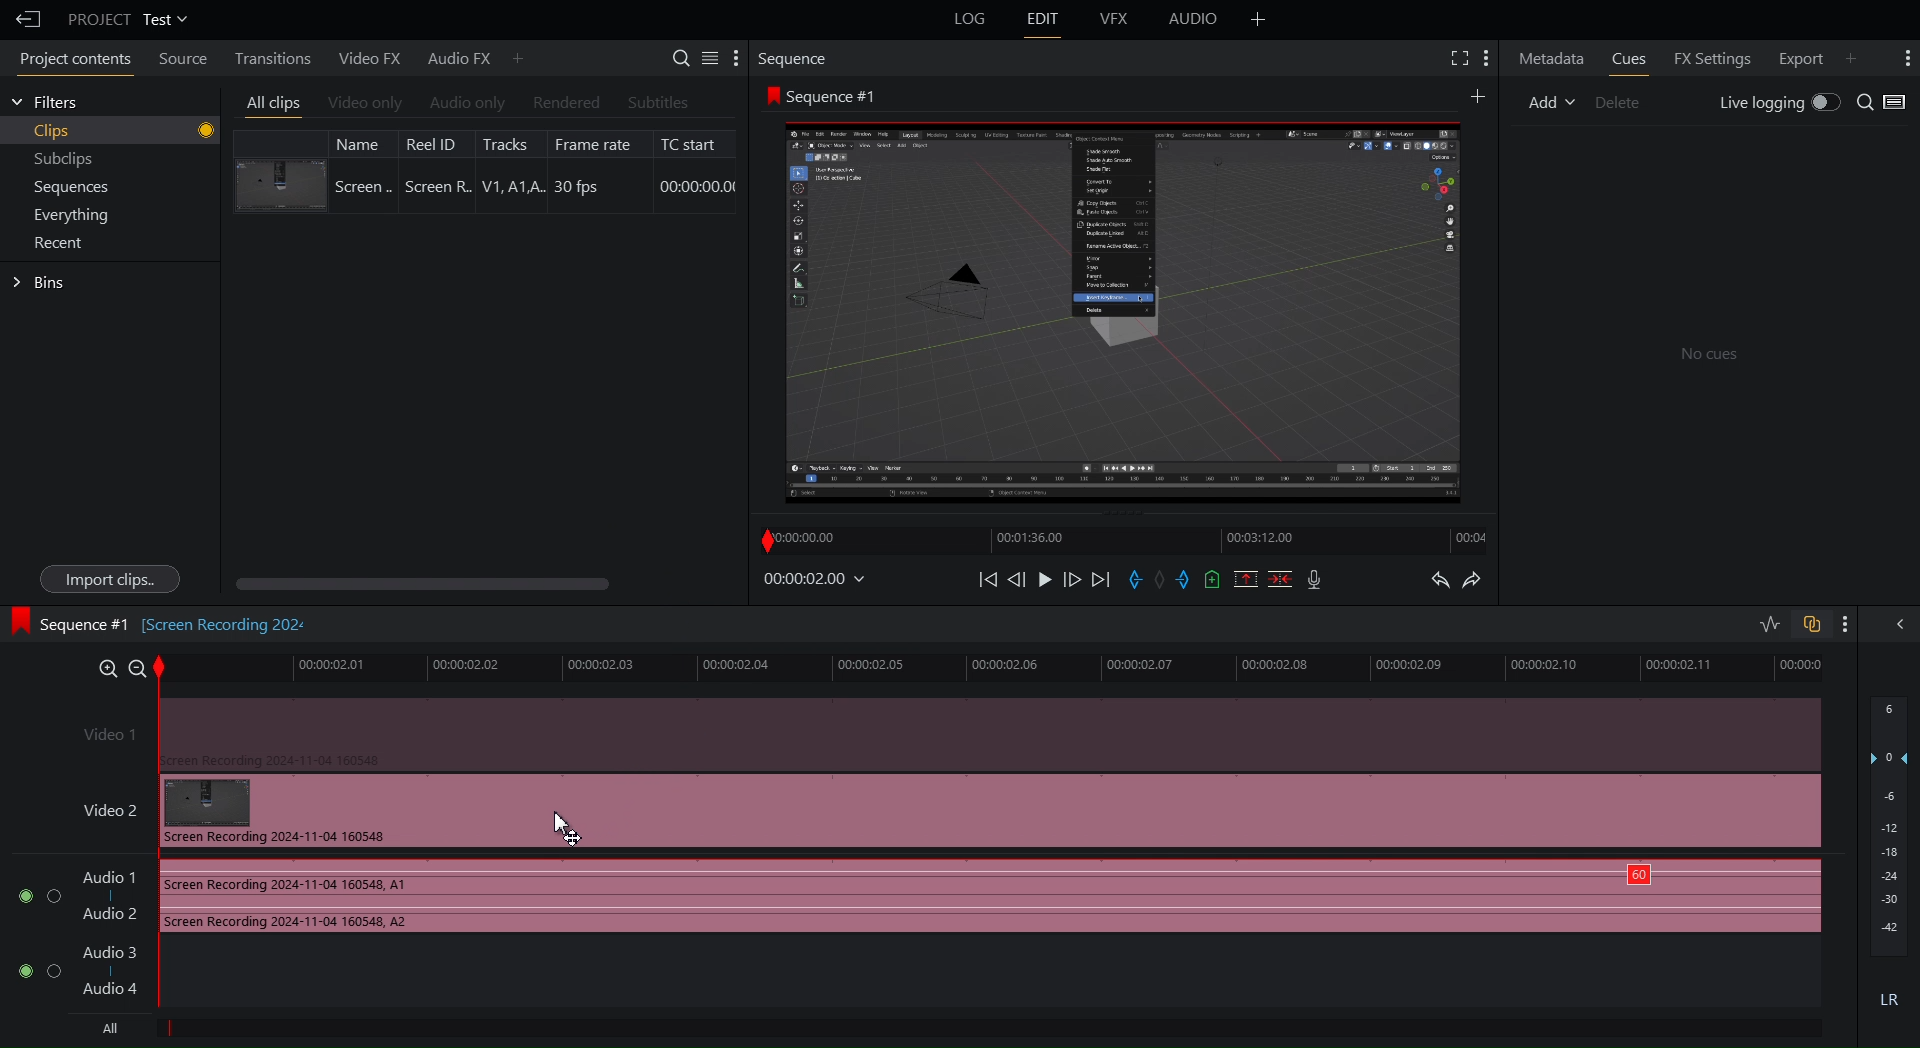 This screenshot has width=1920, height=1048. What do you see at coordinates (178, 61) in the screenshot?
I see `Source` at bounding box center [178, 61].